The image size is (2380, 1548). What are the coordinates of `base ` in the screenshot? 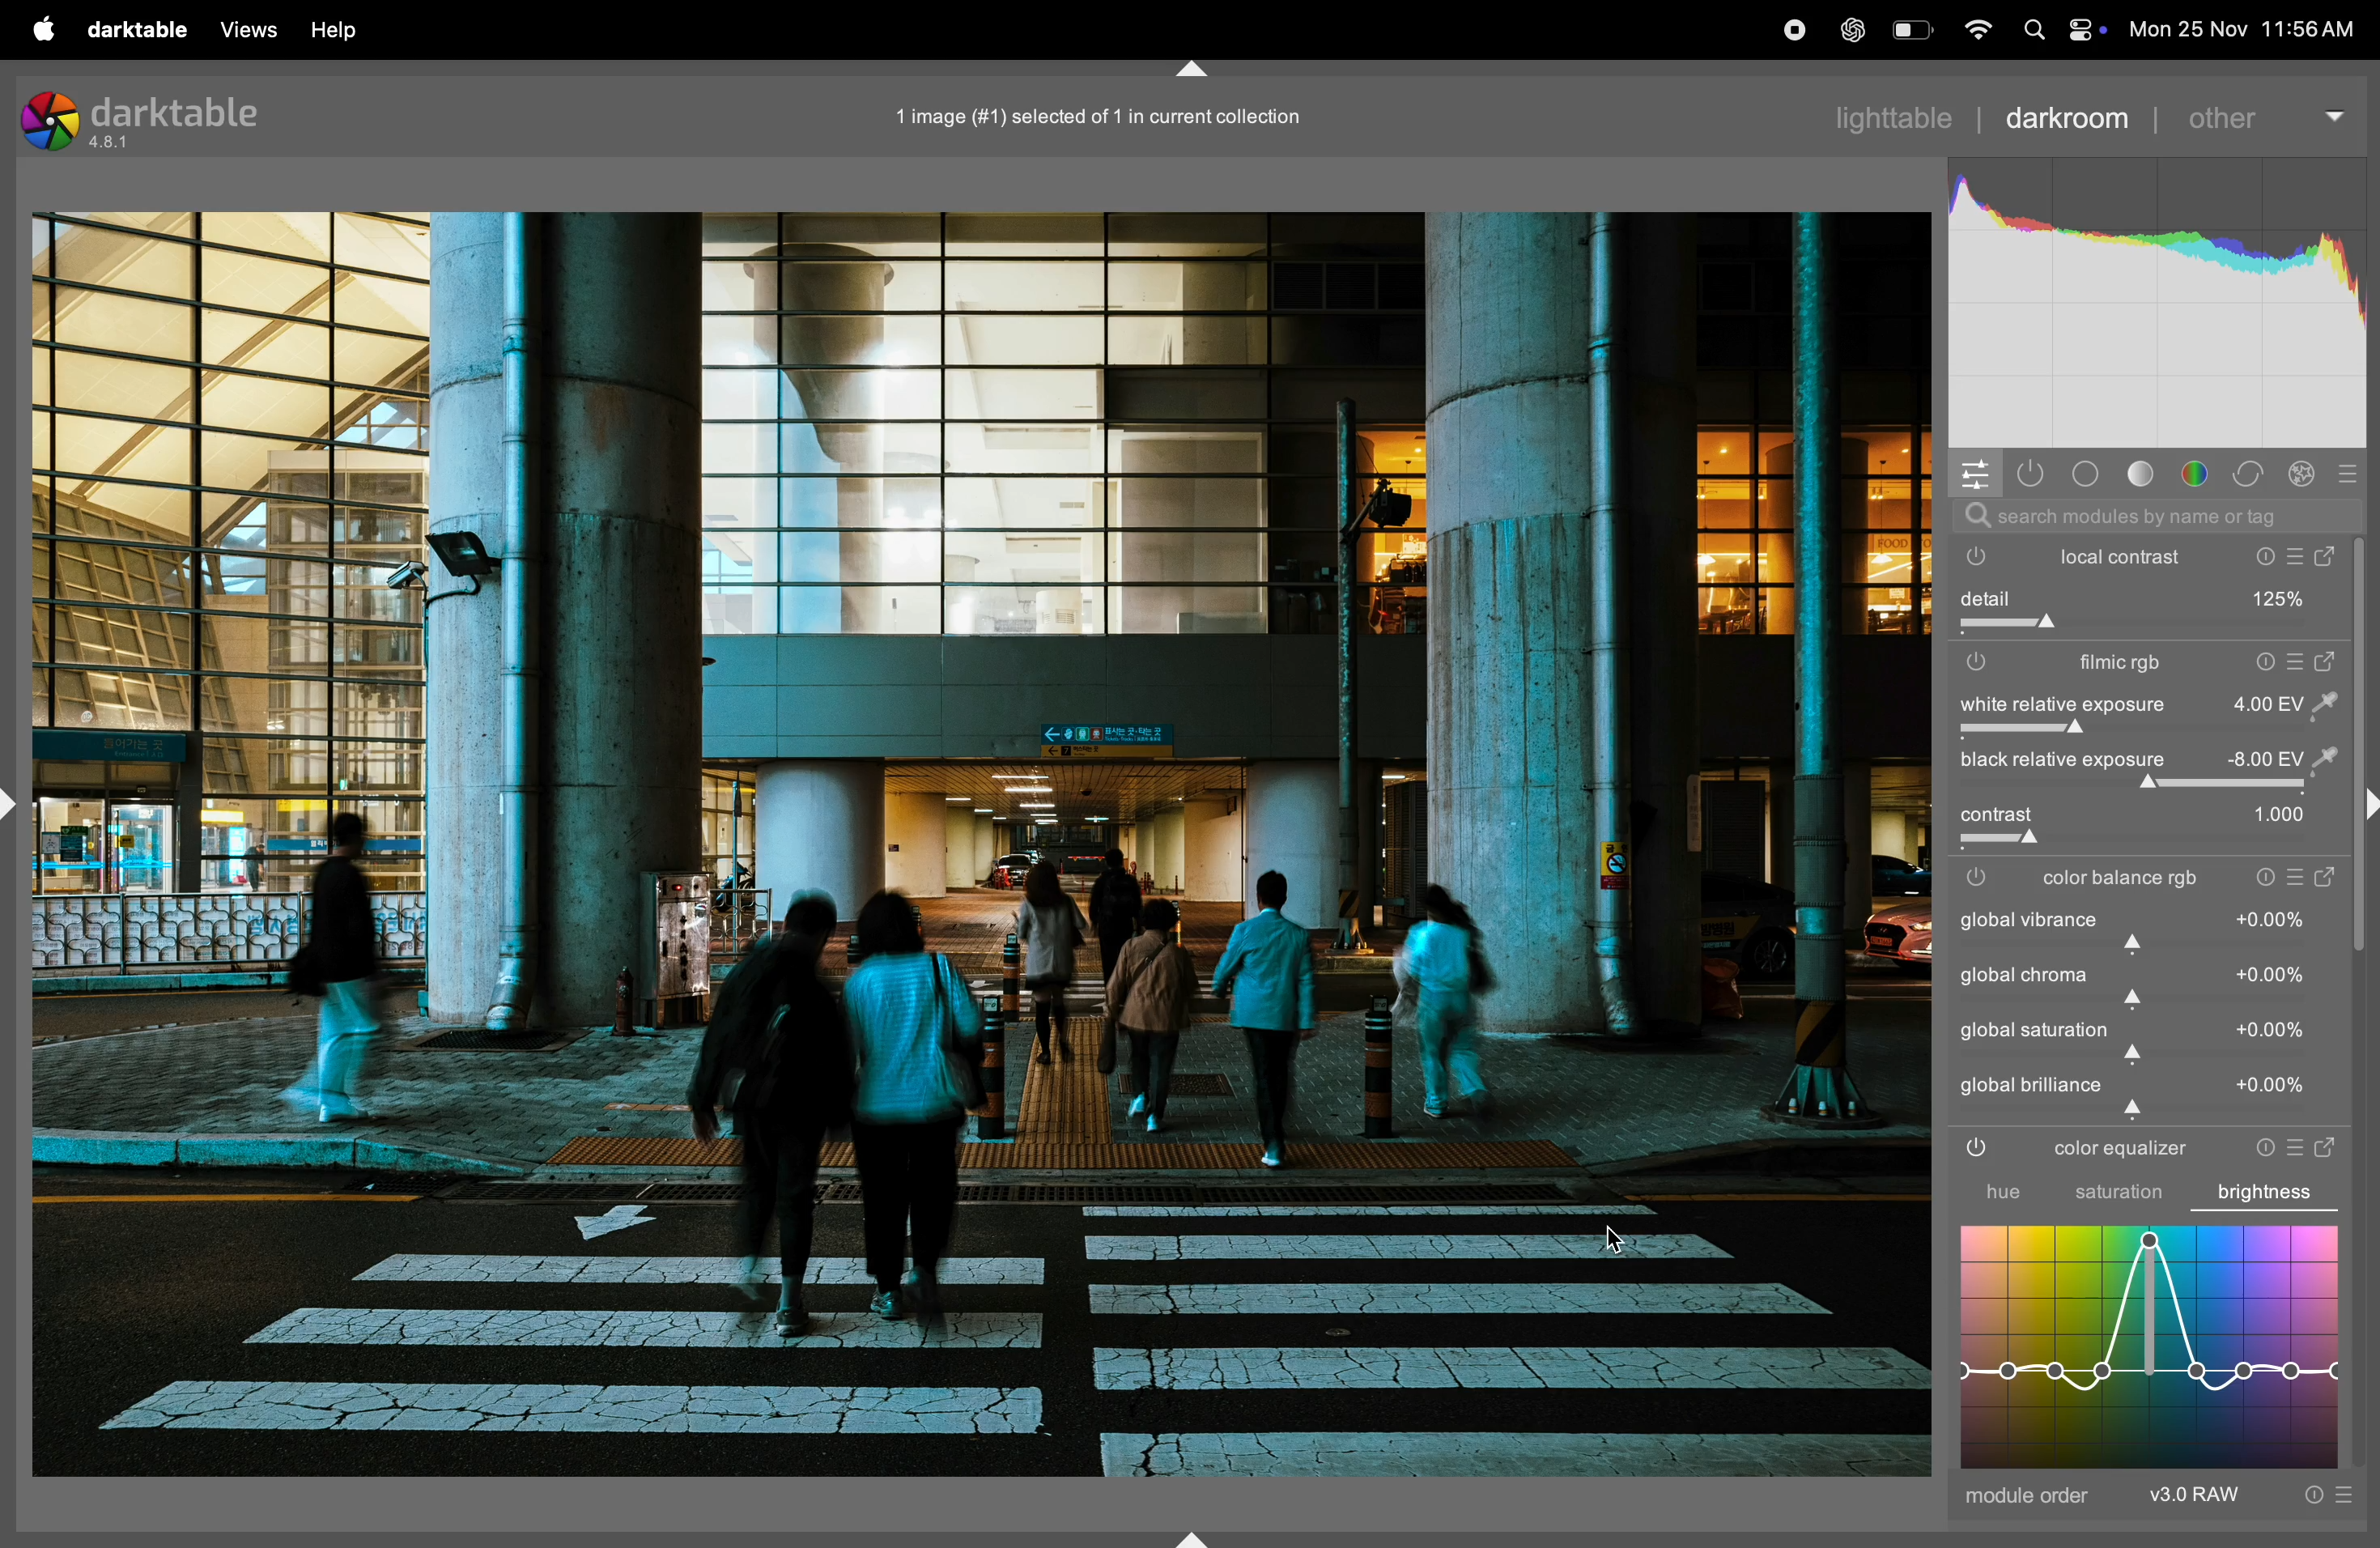 It's located at (2083, 469).